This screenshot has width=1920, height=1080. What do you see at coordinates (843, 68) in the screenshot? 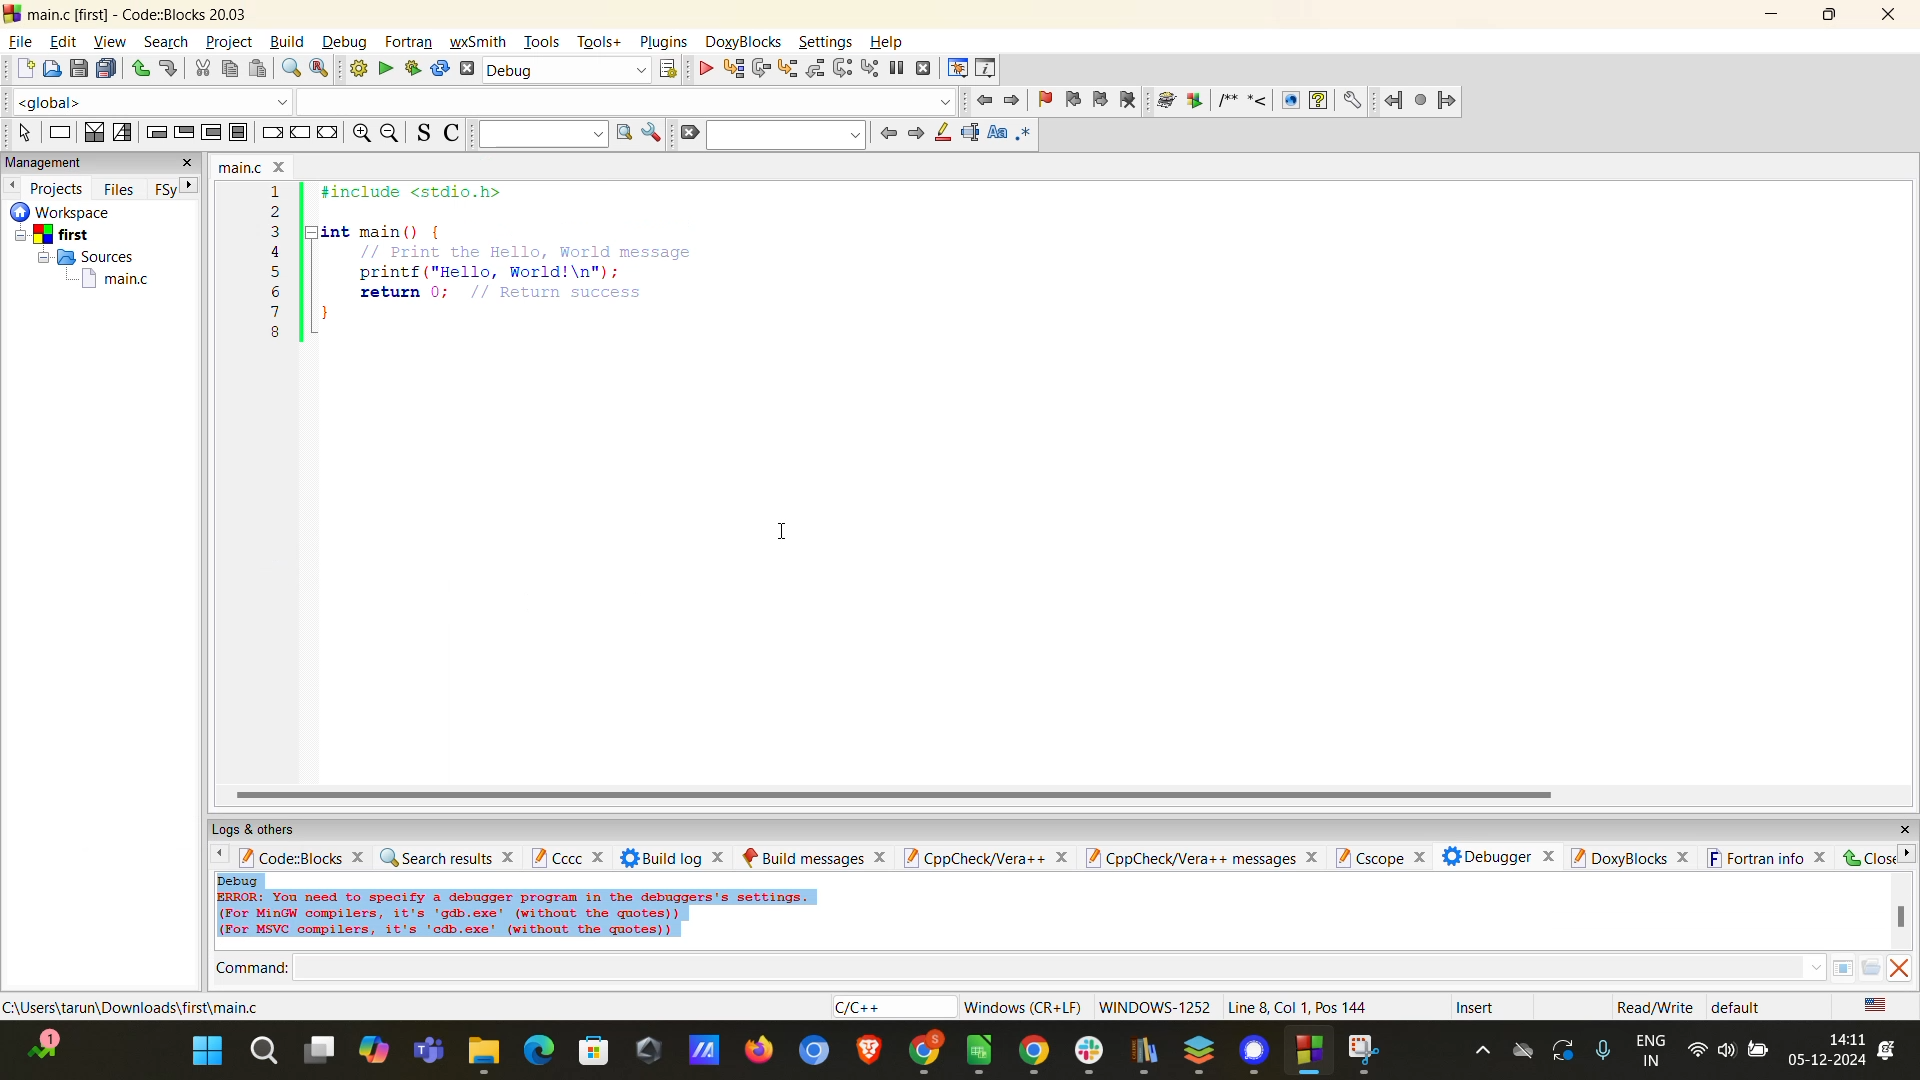
I see `next instruction` at bounding box center [843, 68].